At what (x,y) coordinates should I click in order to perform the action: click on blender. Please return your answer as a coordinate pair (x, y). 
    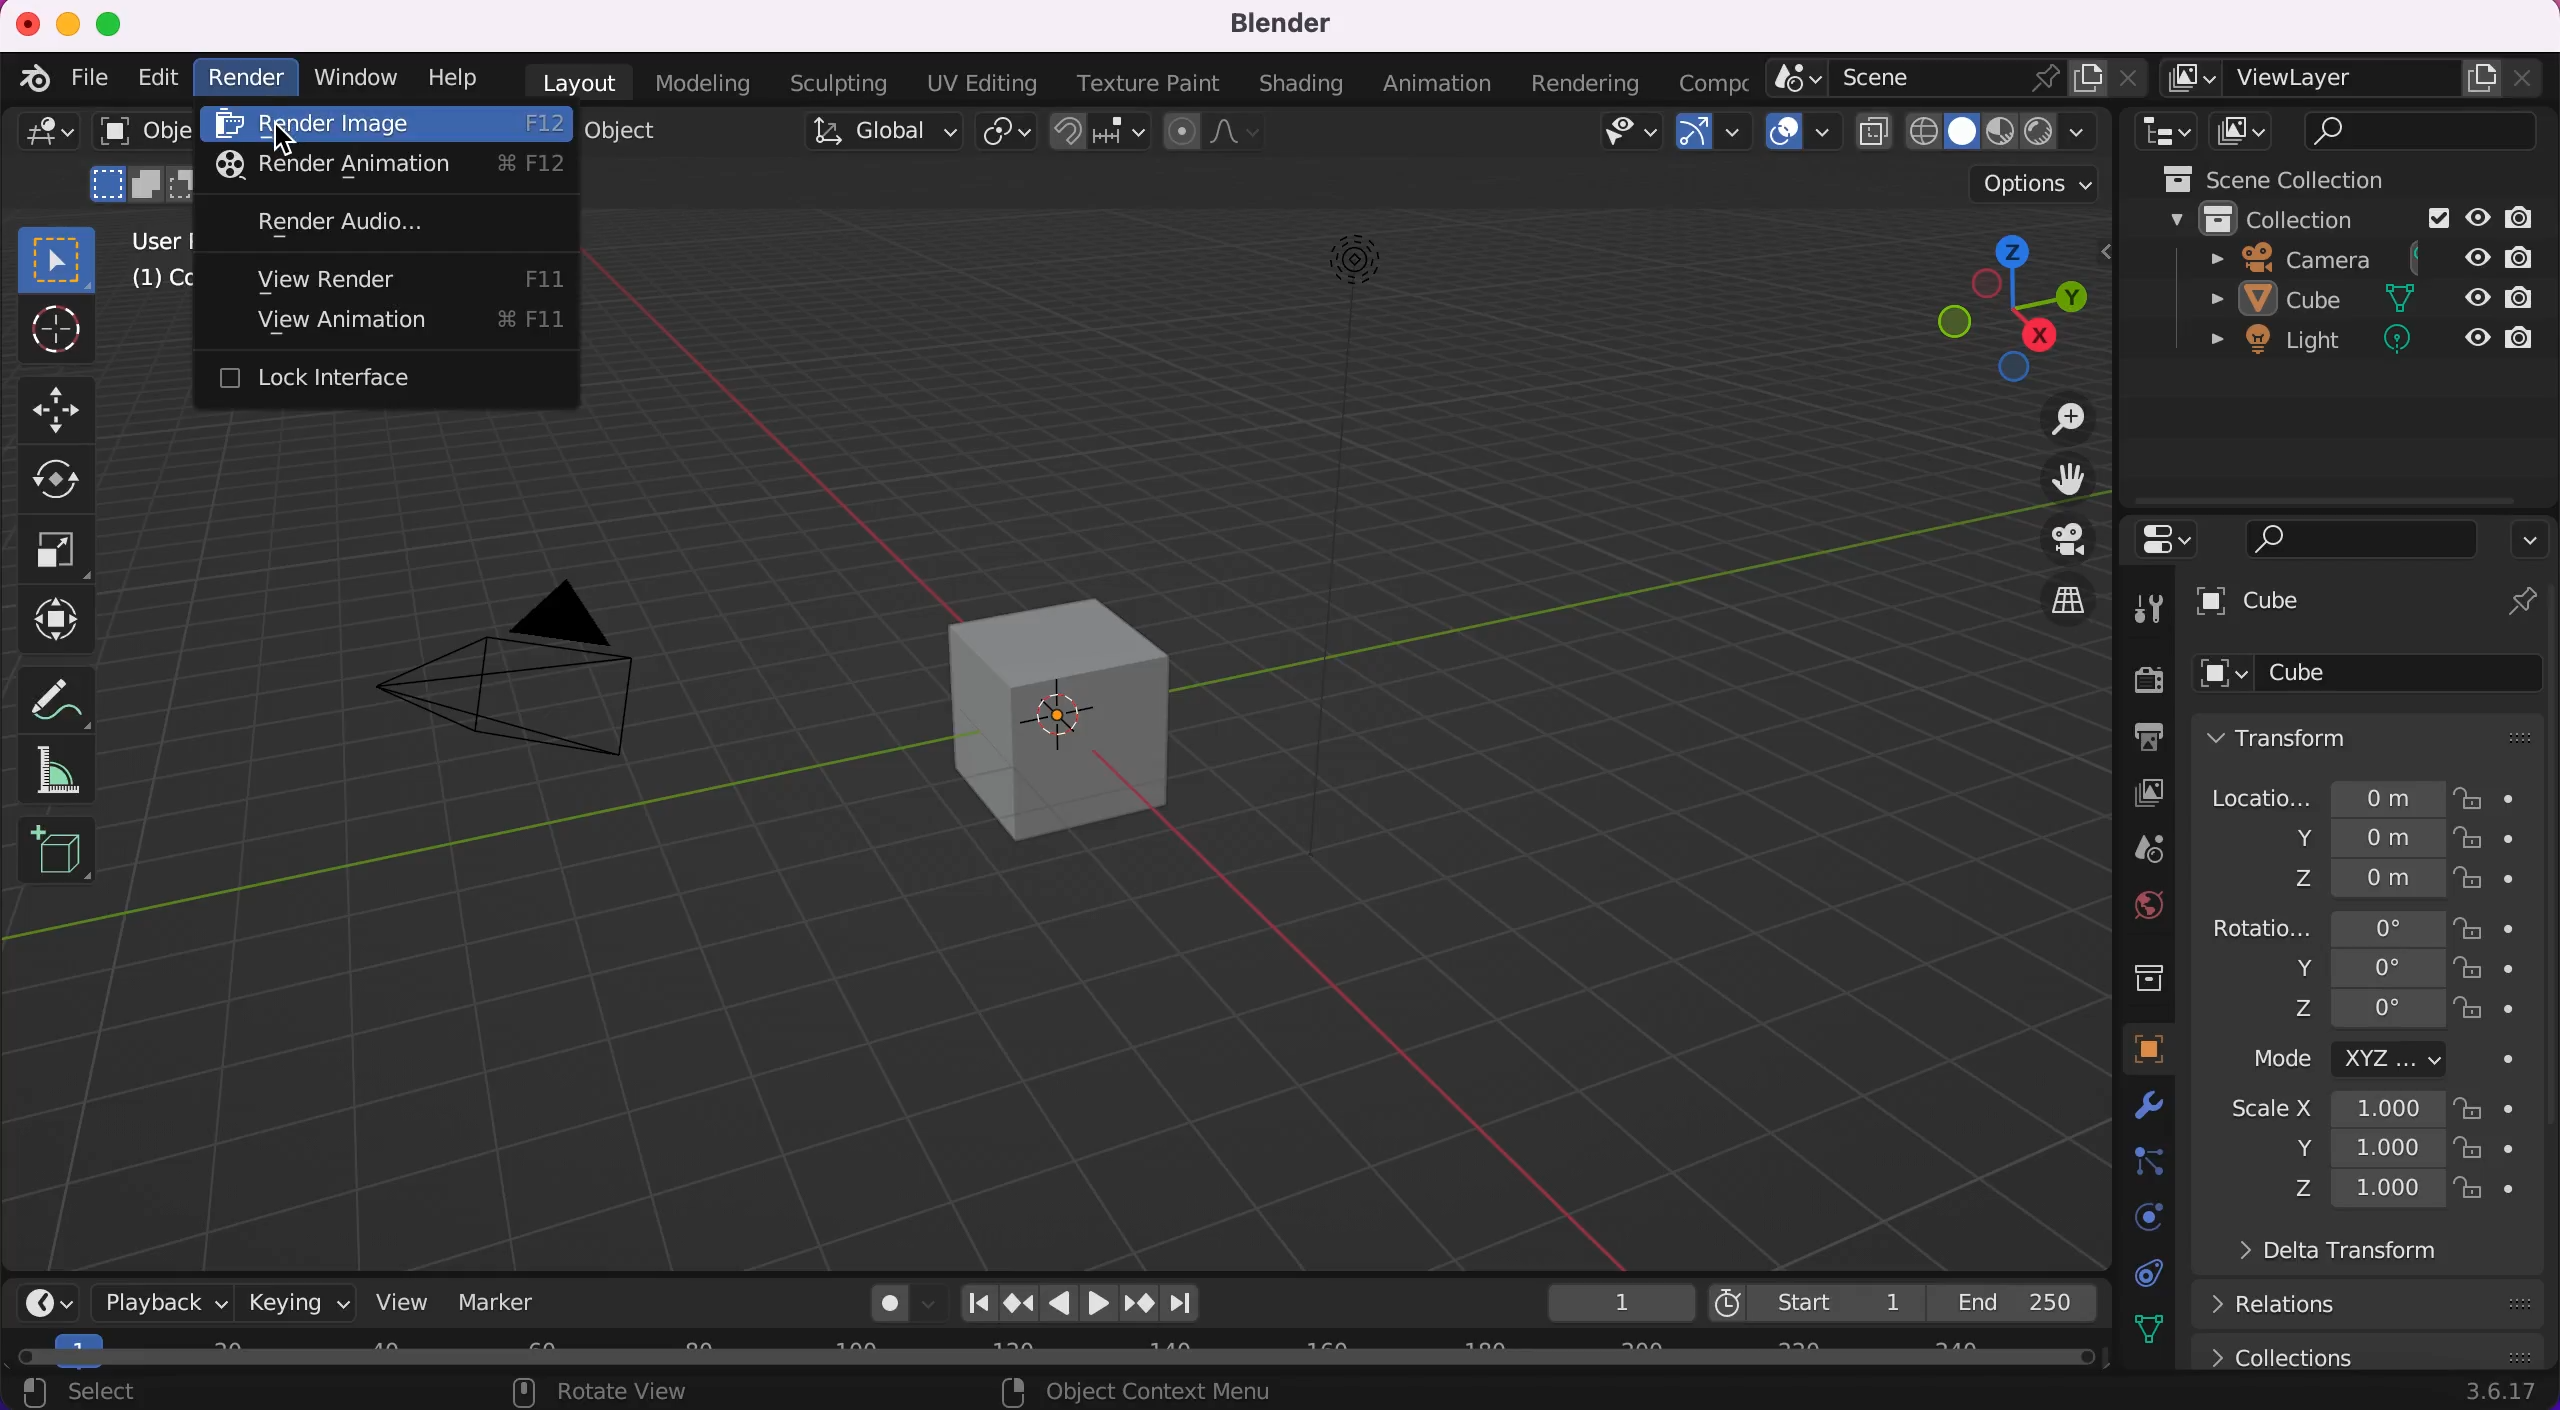
    Looking at the image, I should click on (1274, 27).